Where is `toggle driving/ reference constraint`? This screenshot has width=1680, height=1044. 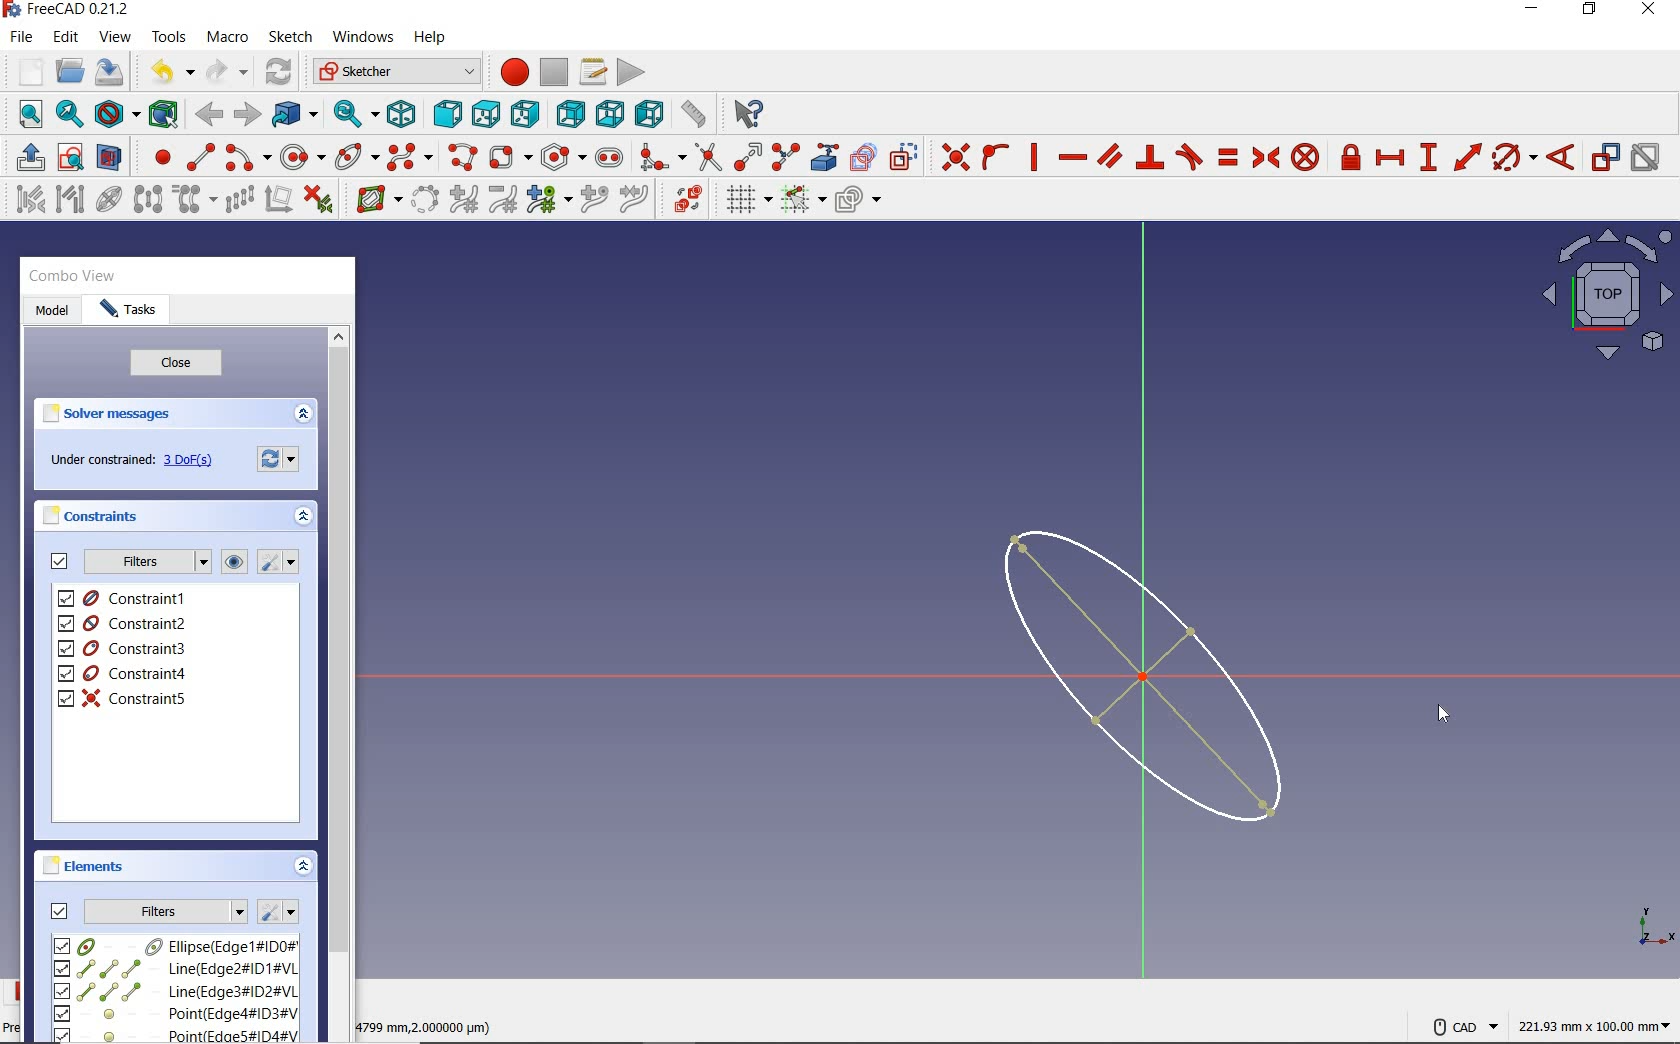 toggle driving/ reference constraint is located at coordinates (1606, 156).